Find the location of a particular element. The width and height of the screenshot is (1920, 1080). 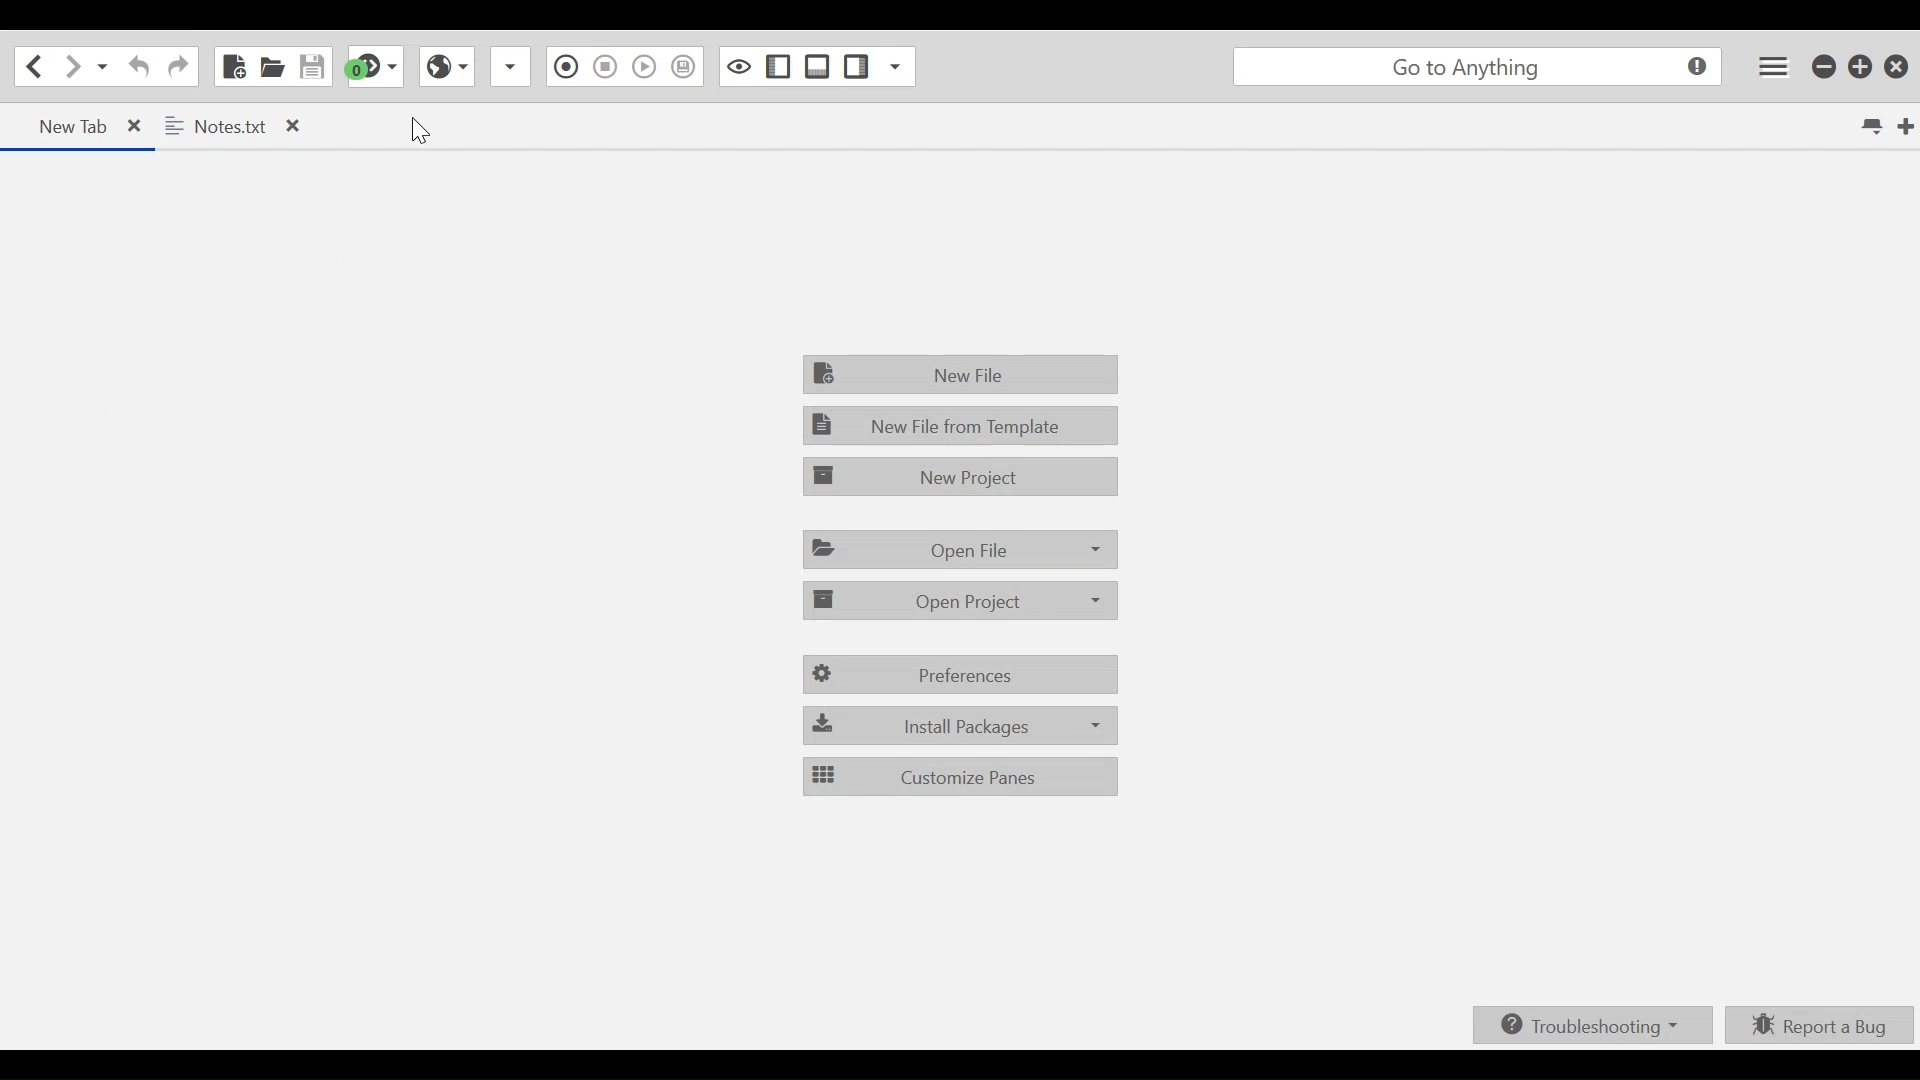

minimize is located at coordinates (1823, 64).